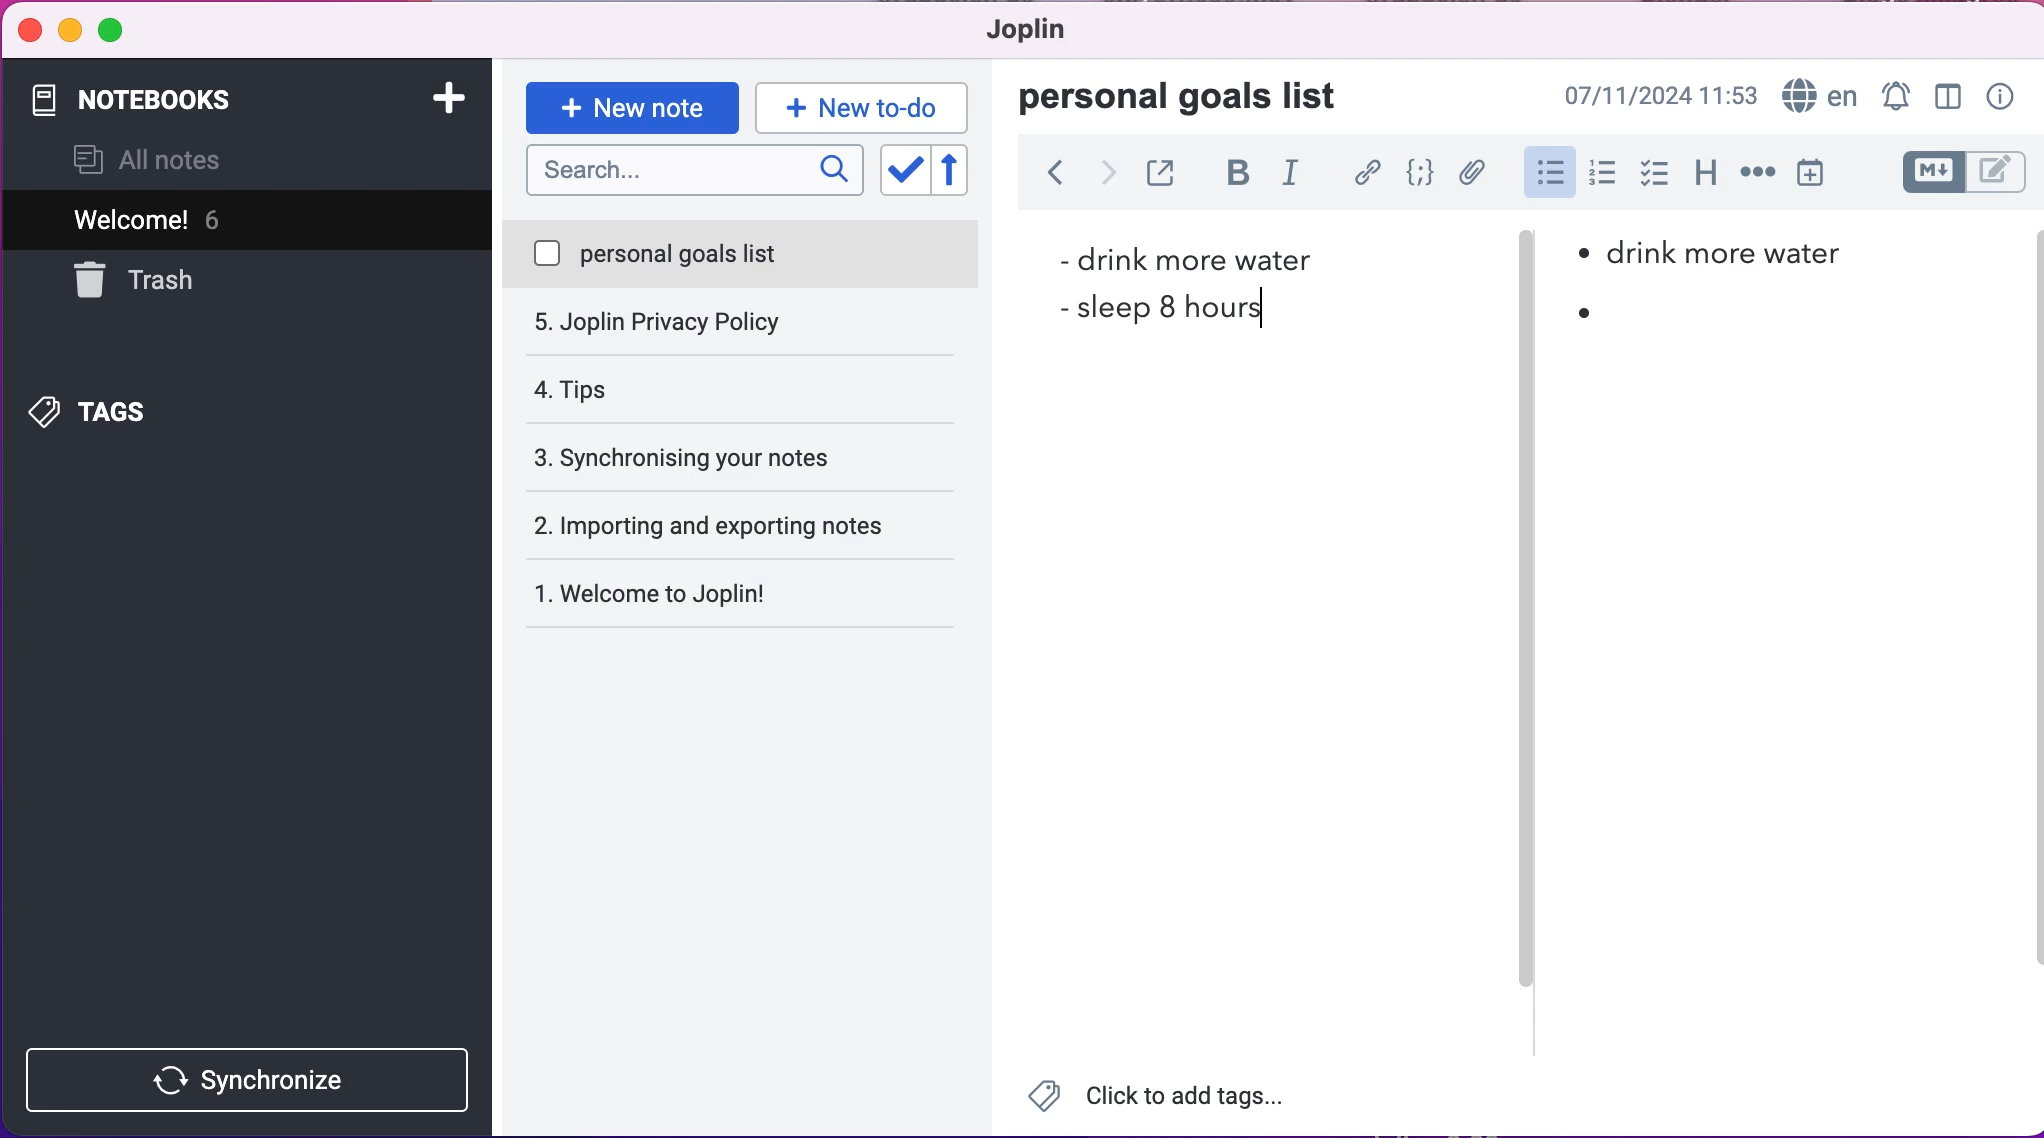 The width and height of the screenshot is (2044, 1138). I want to click on numbered lists, so click(1602, 177).